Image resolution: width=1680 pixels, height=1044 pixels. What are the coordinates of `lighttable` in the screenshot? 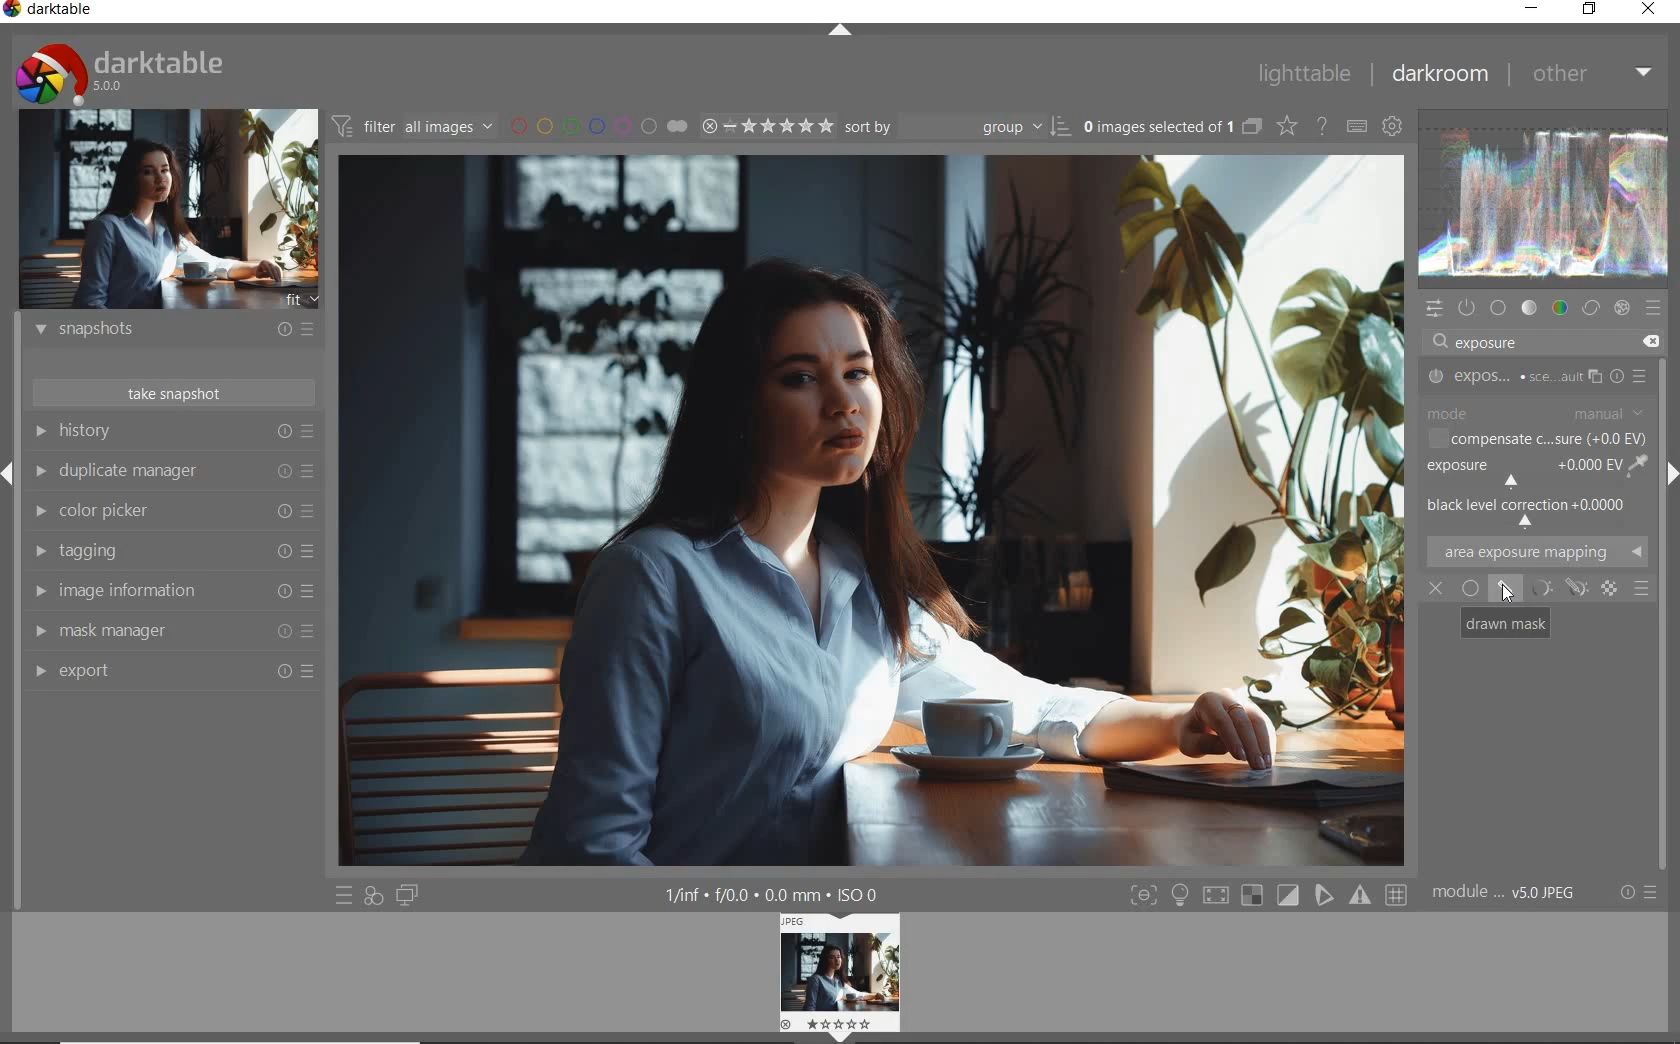 It's located at (1305, 72).